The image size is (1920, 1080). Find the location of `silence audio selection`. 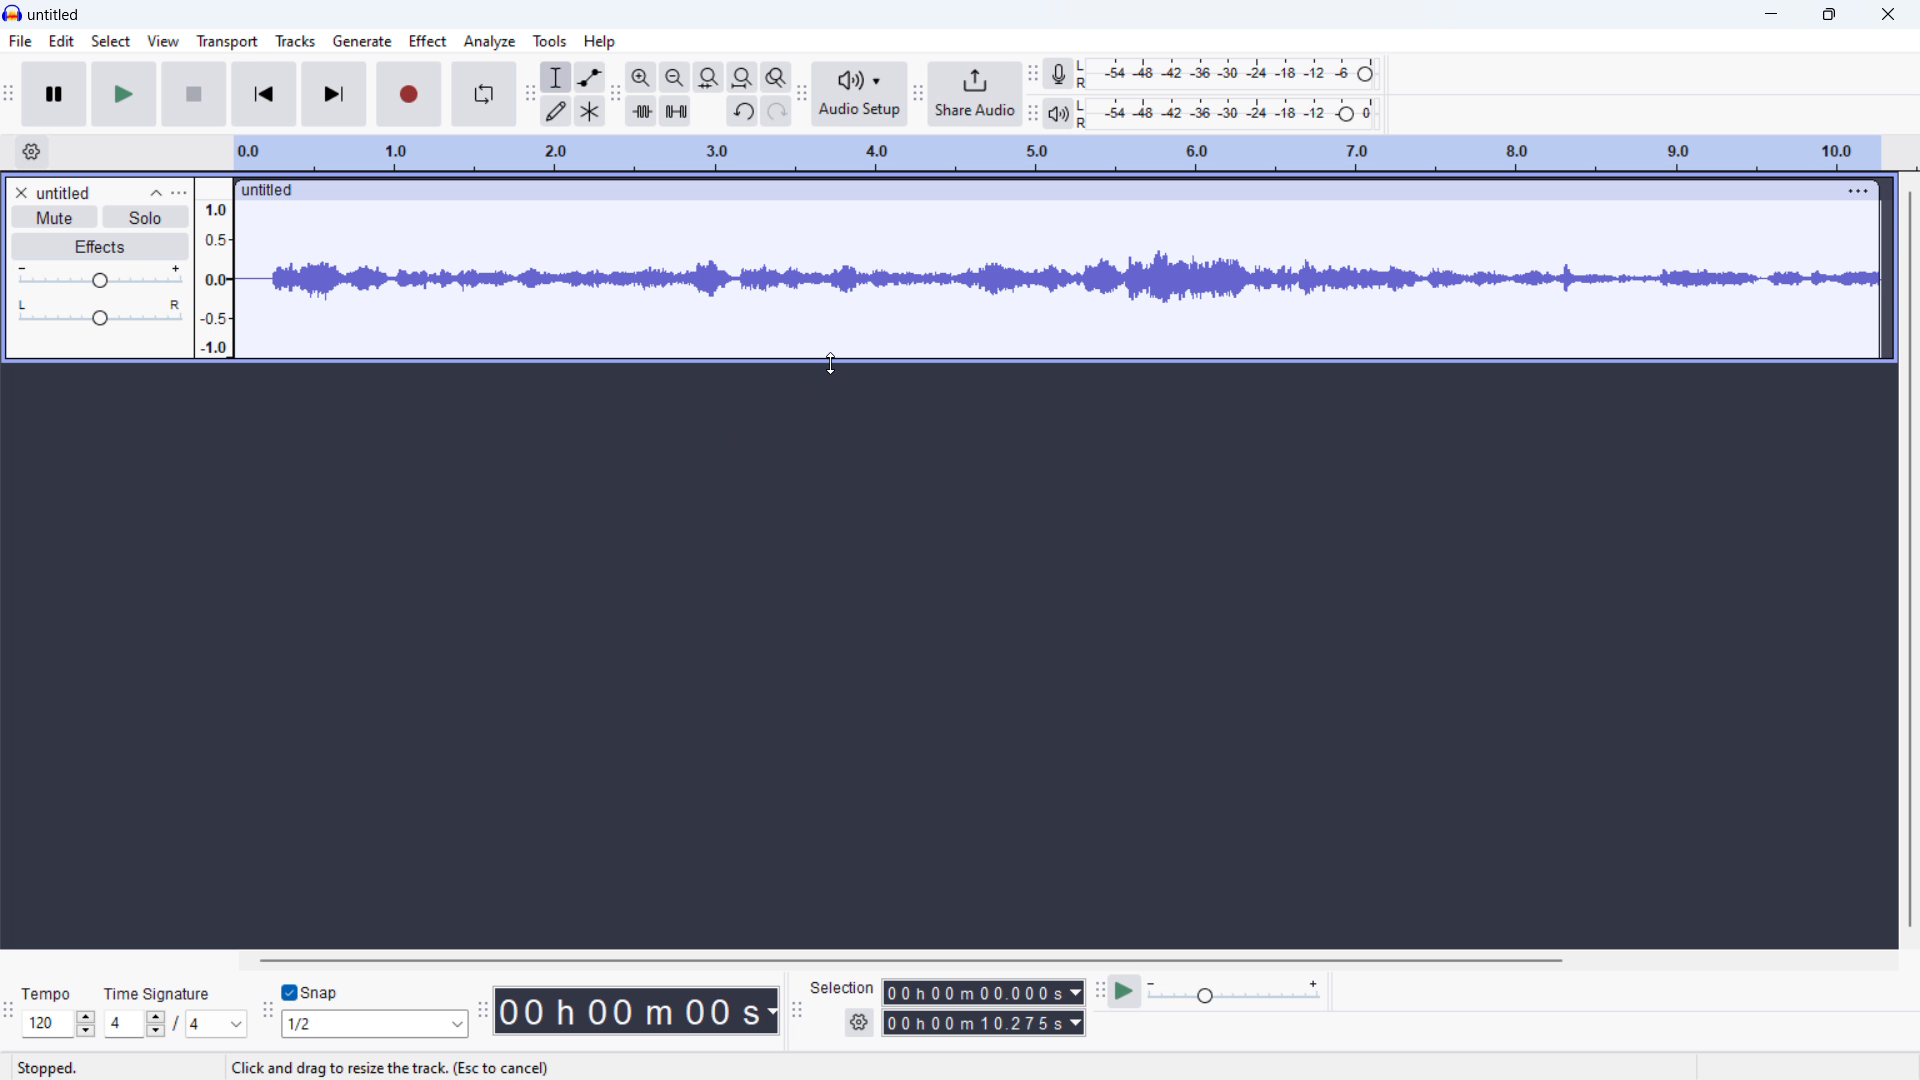

silence audio selection is located at coordinates (675, 111).